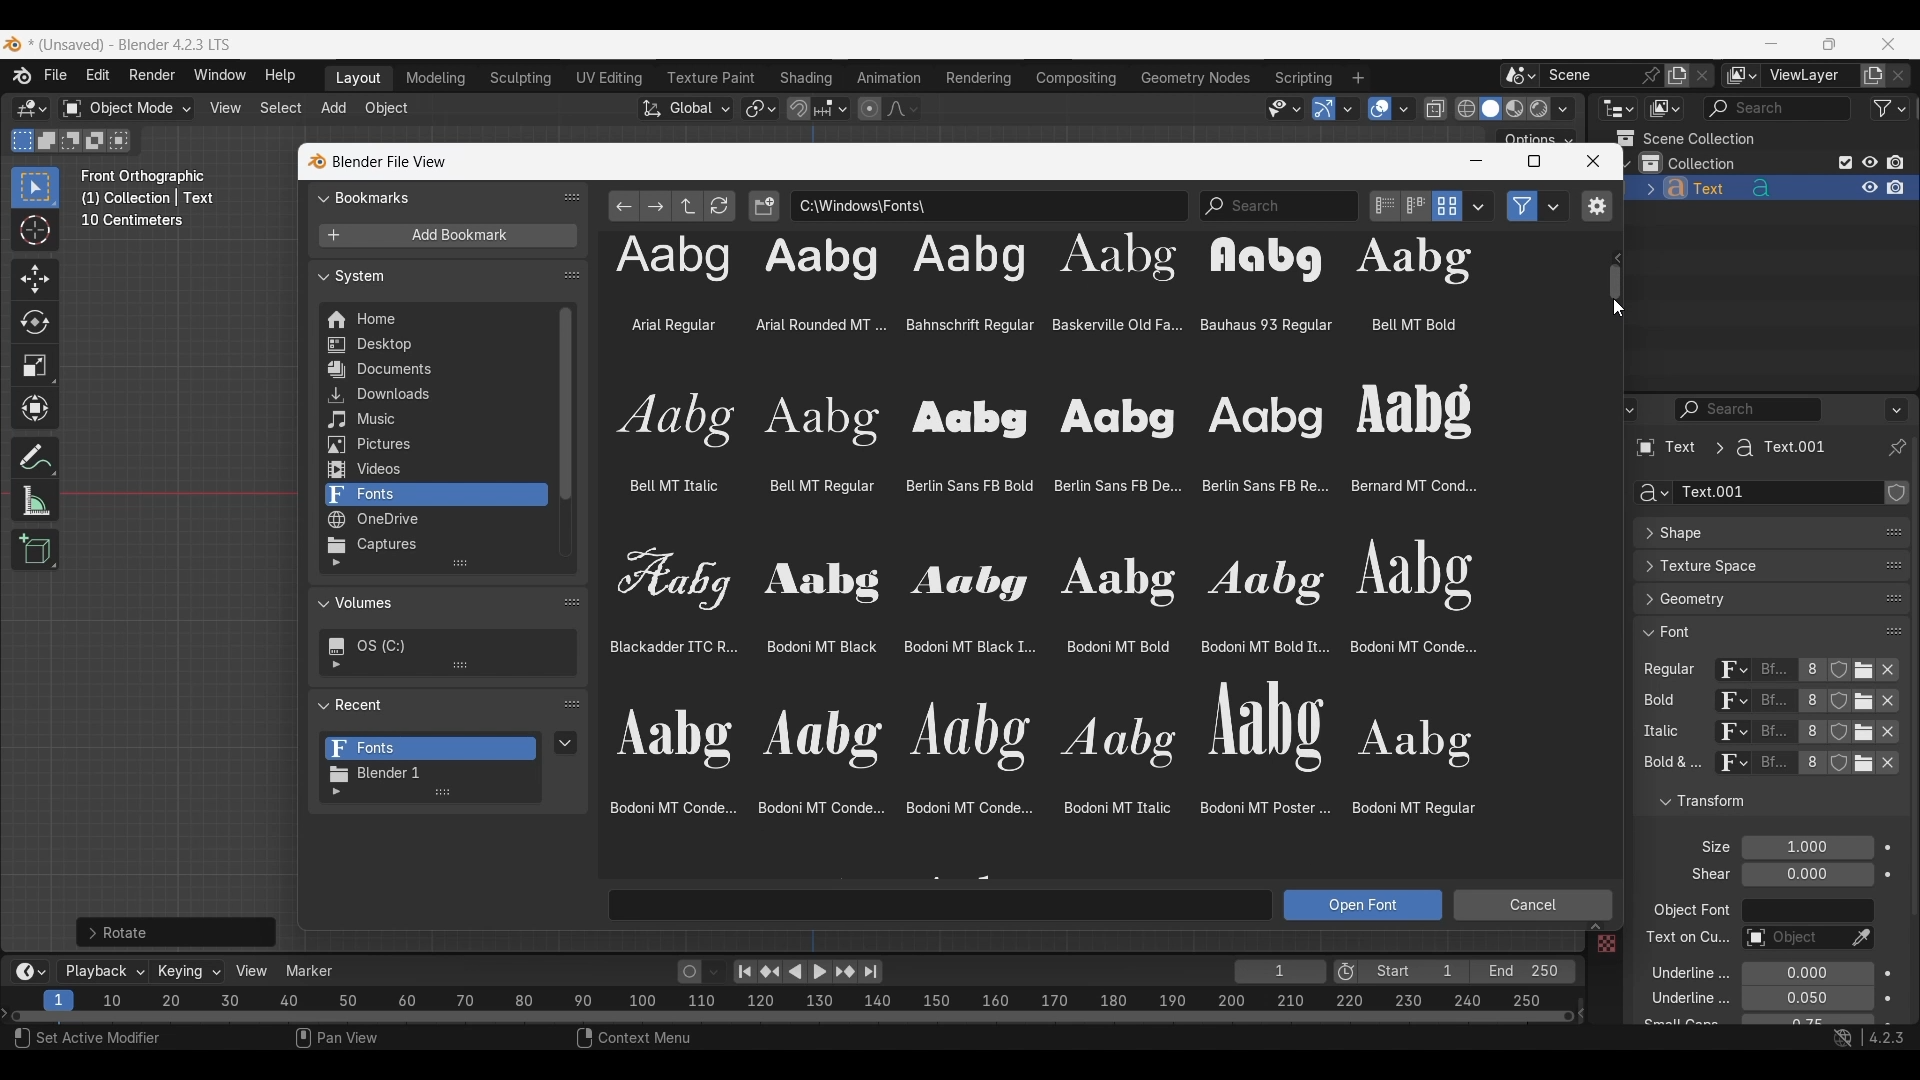  What do you see at coordinates (433, 420) in the screenshot?
I see `Music folder` at bounding box center [433, 420].